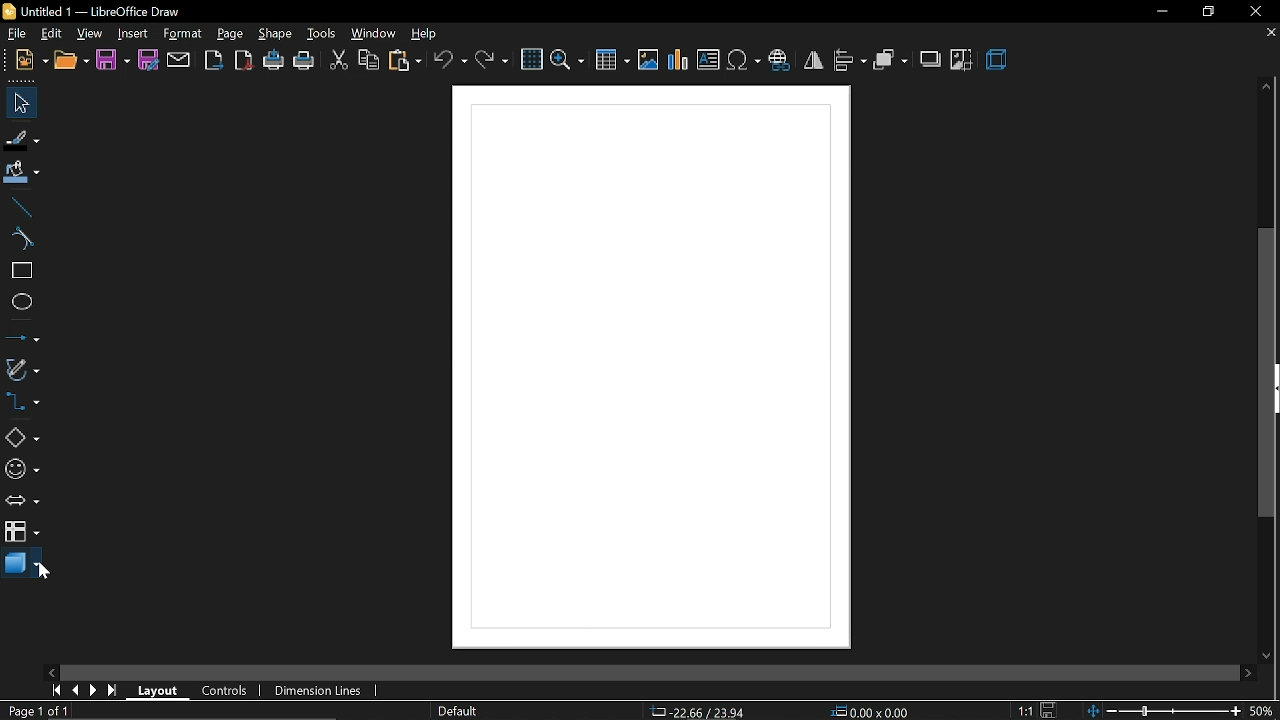 The image size is (1280, 720). Describe the element at coordinates (21, 335) in the screenshot. I see `lines and arrows` at that location.